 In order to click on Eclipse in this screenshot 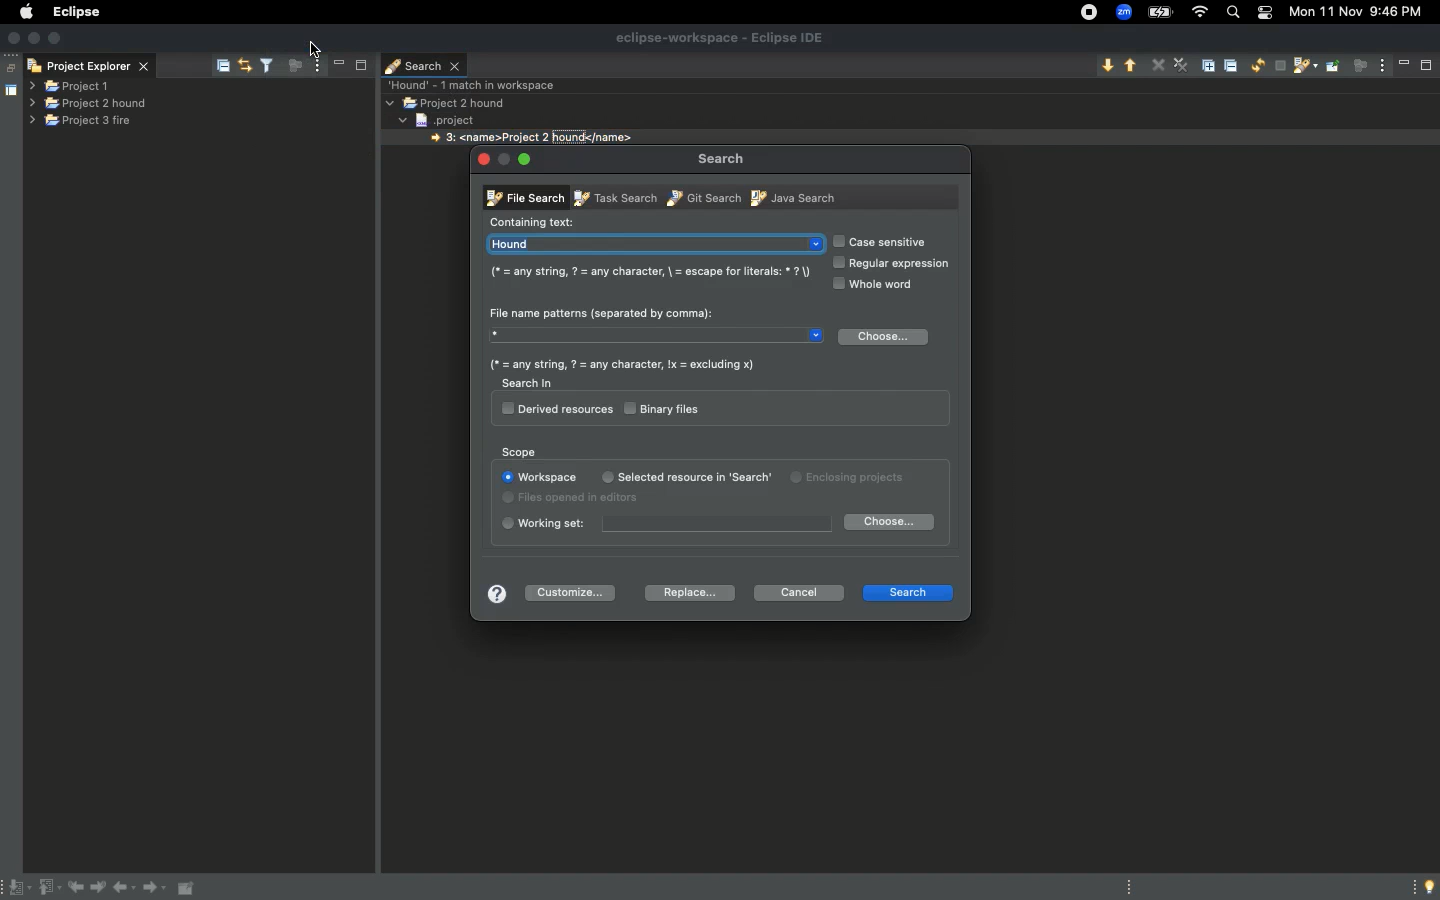, I will do `click(75, 11)`.